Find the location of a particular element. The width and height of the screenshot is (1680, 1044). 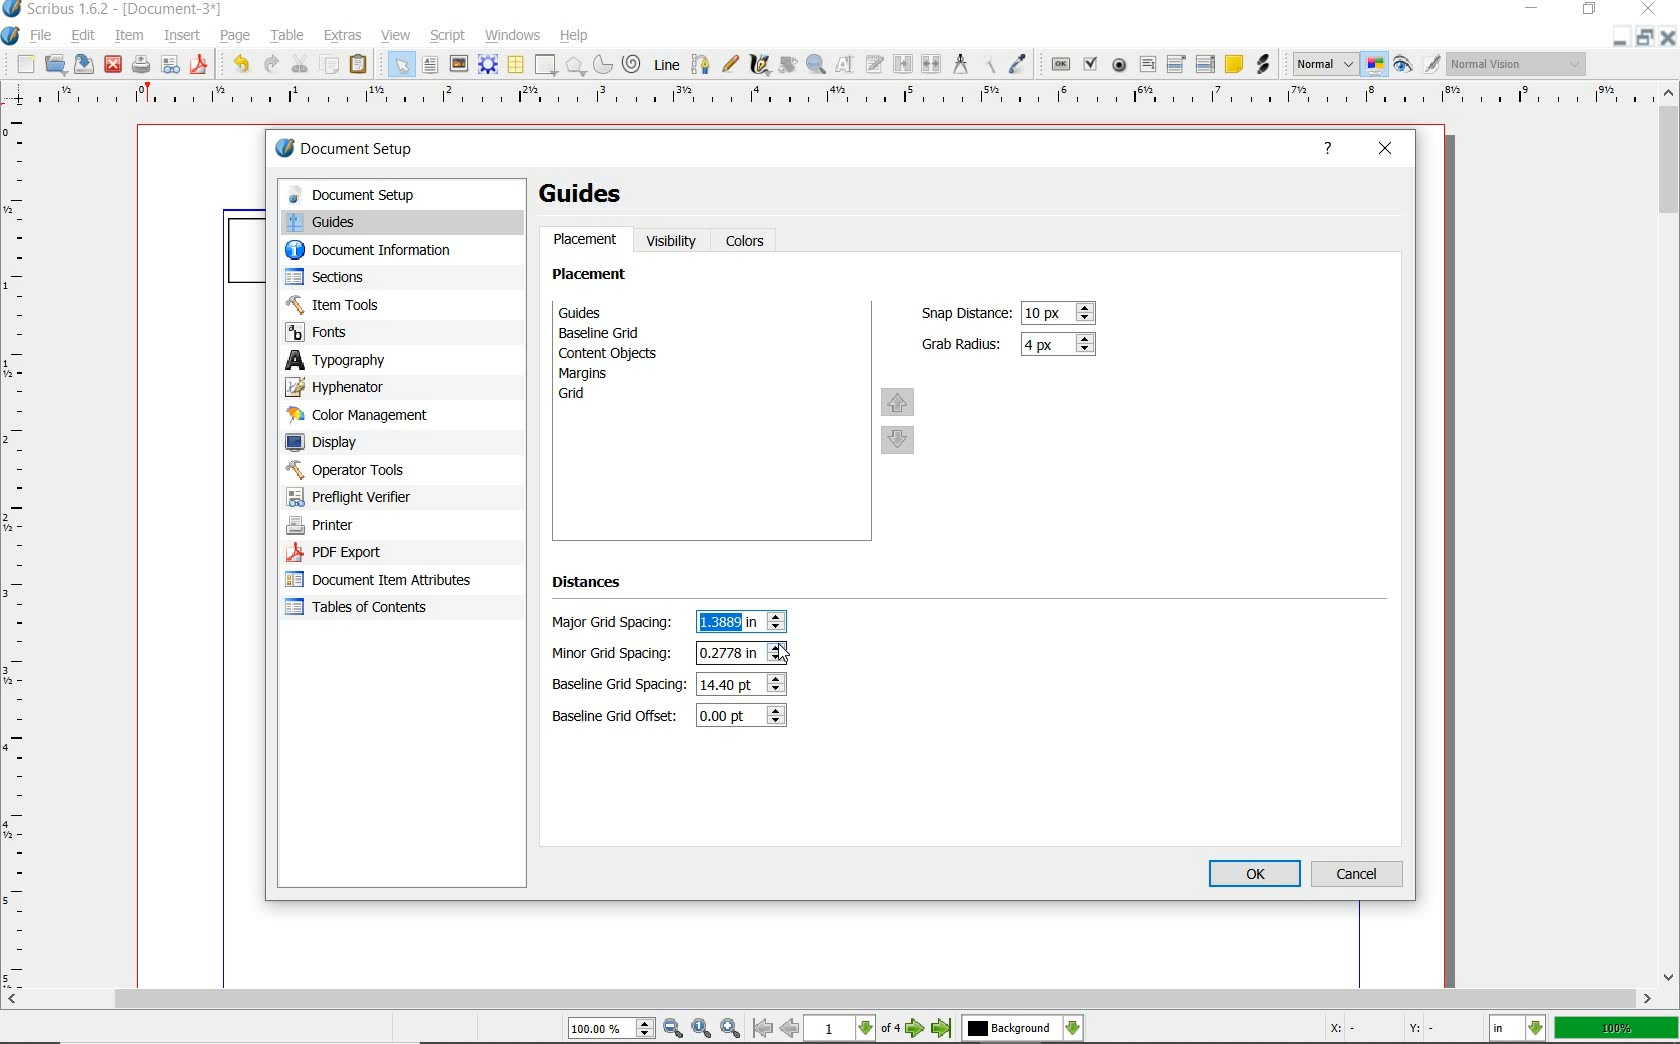

pdf combo box is located at coordinates (1176, 63).